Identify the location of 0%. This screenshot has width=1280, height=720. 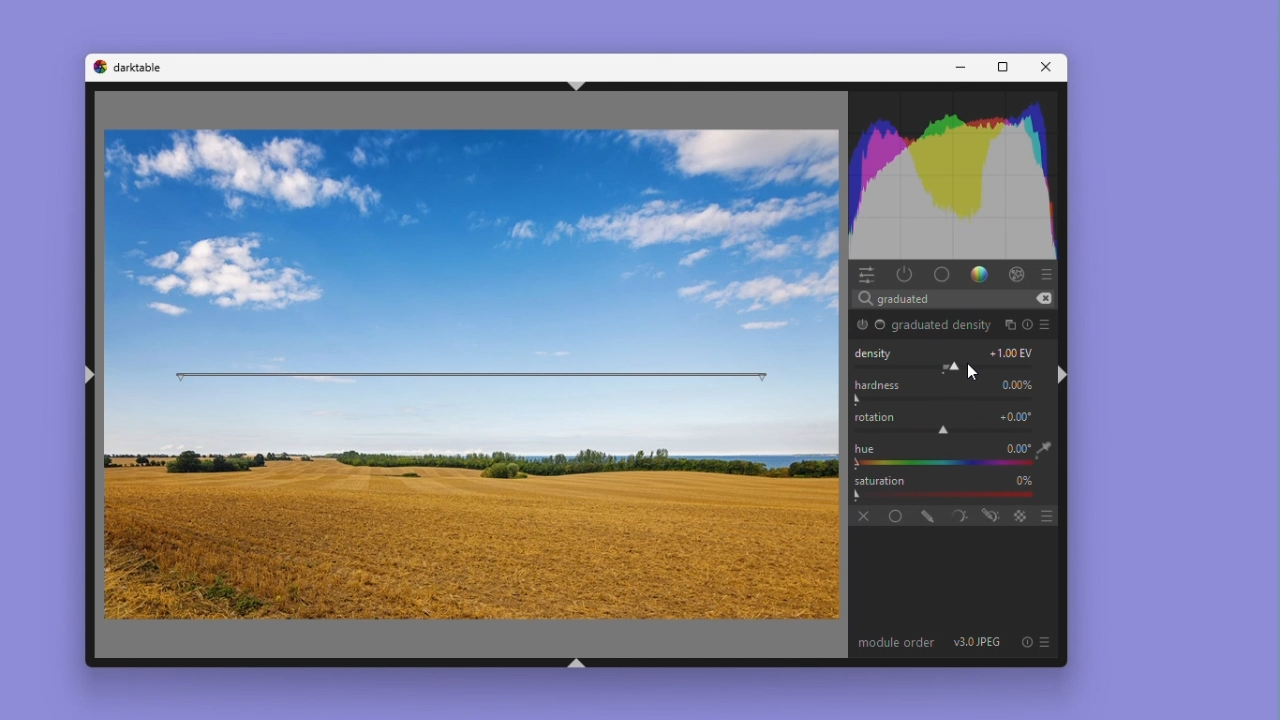
(1023, 480).